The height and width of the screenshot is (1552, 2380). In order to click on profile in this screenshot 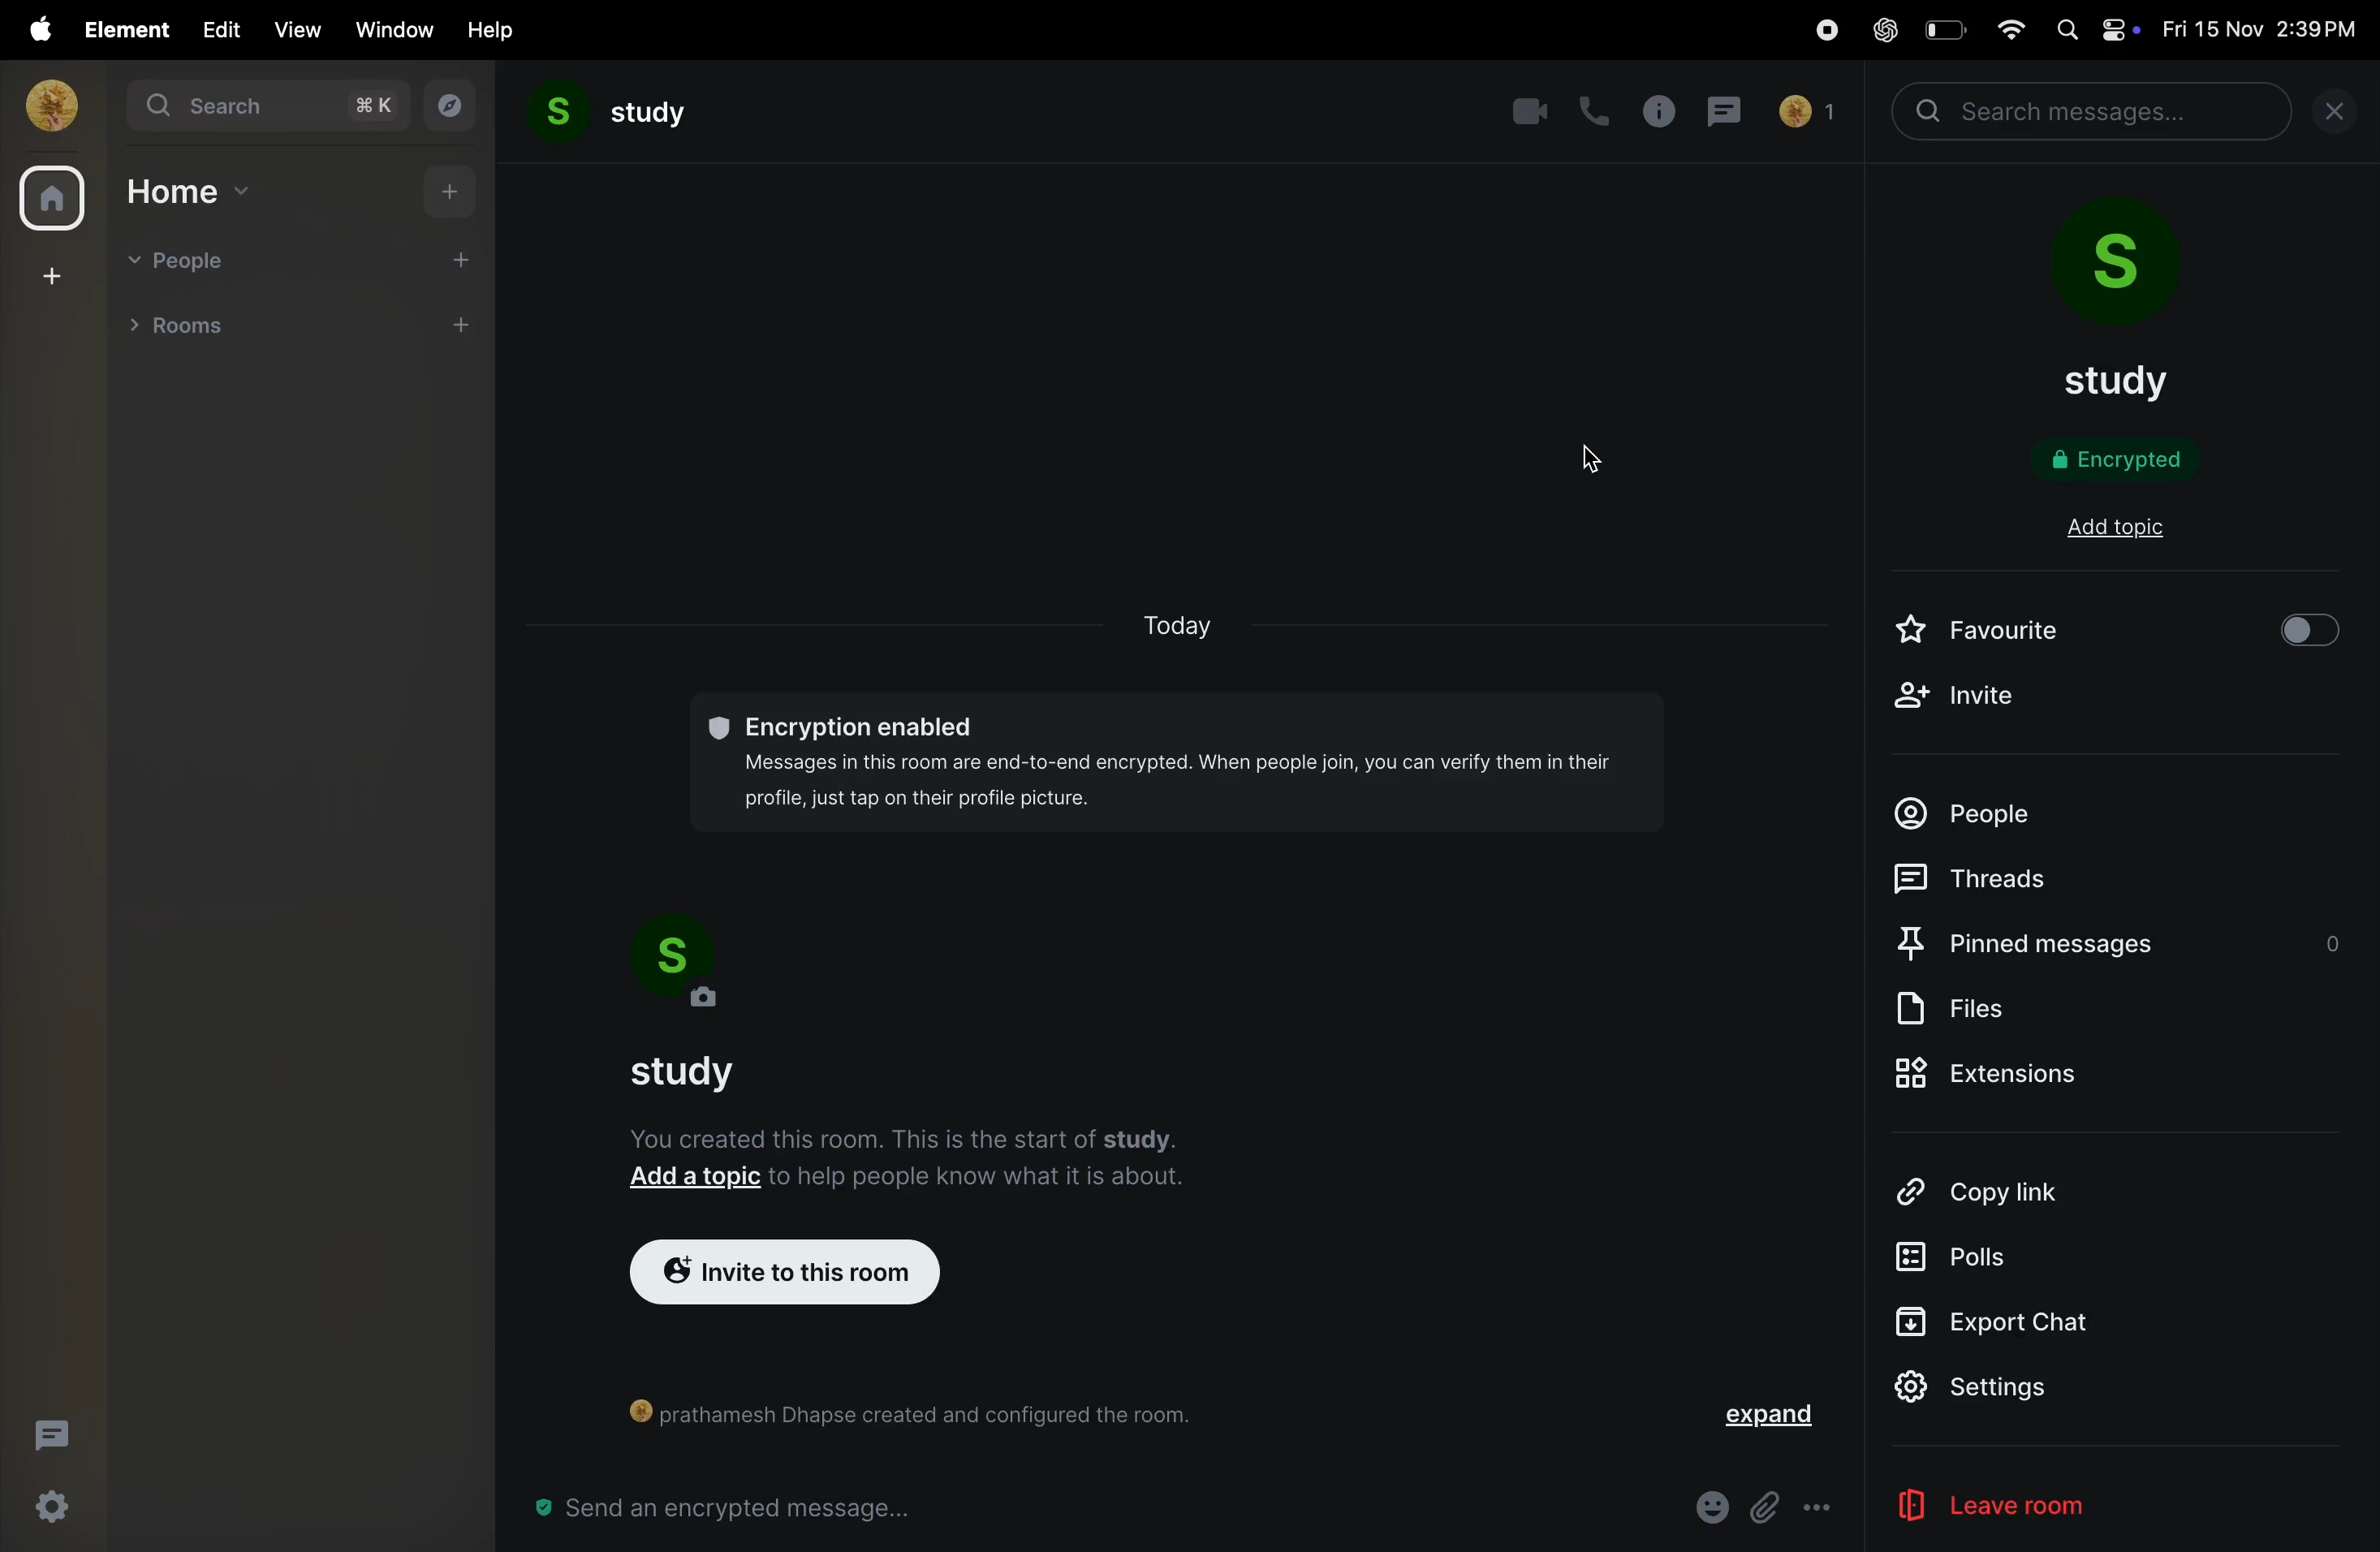, I will do `click(45, 104)`.